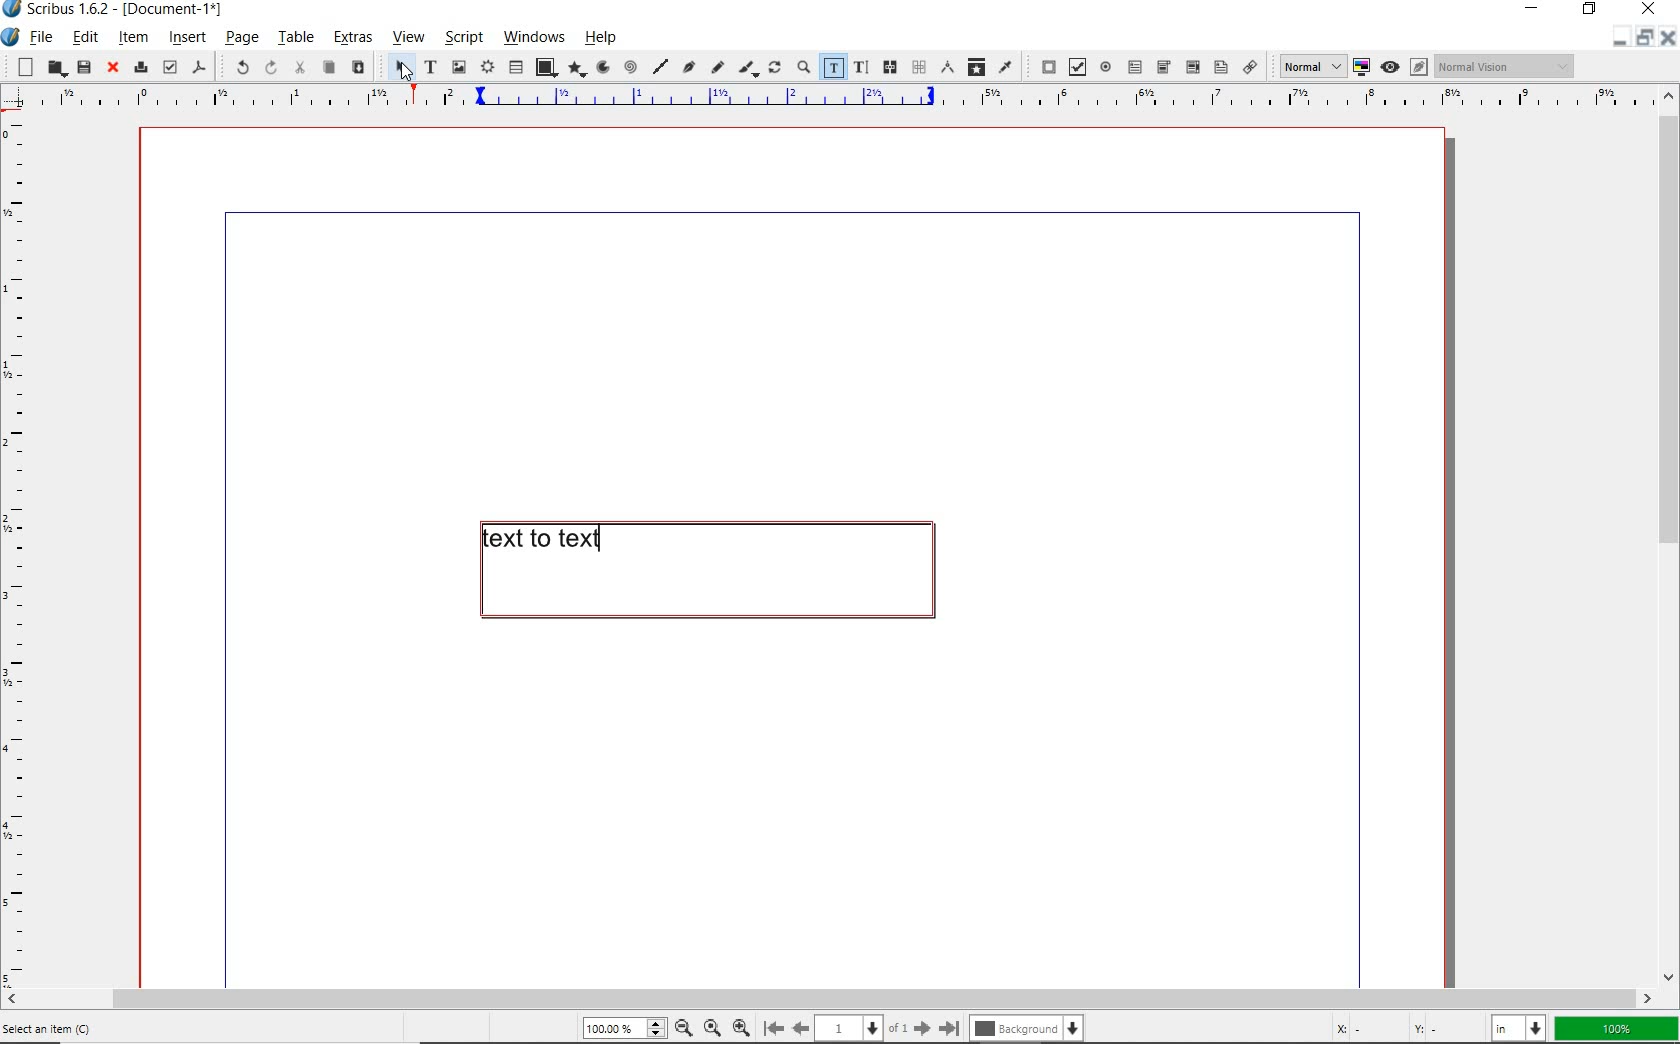 This screenshot has width=1680, height=1044. What do you see at coordinates (1592, 11) in the screenshot?
I see `restore` at bounding box center [1592, 11].